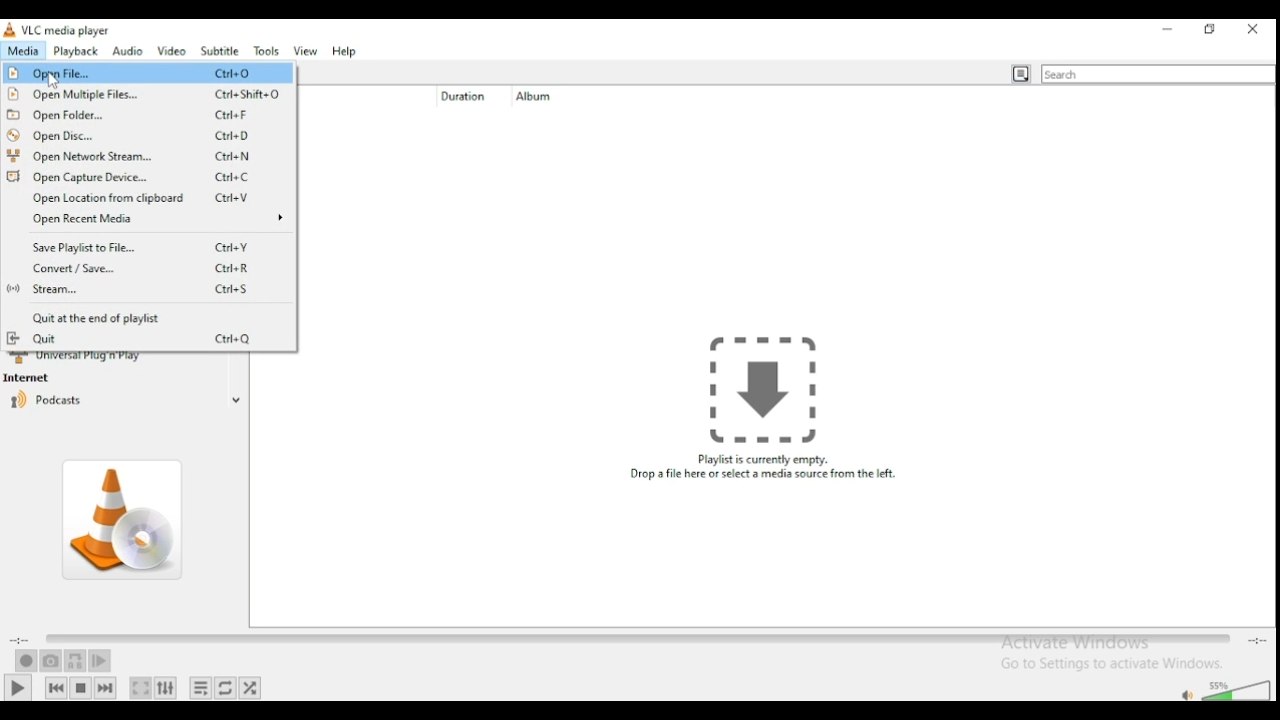 The width and height of the screenshot is (1280, 720). What do you see at coordinates (46, 402) in the screenshot?
I see `podcasts` at bounding box center [46, 402].